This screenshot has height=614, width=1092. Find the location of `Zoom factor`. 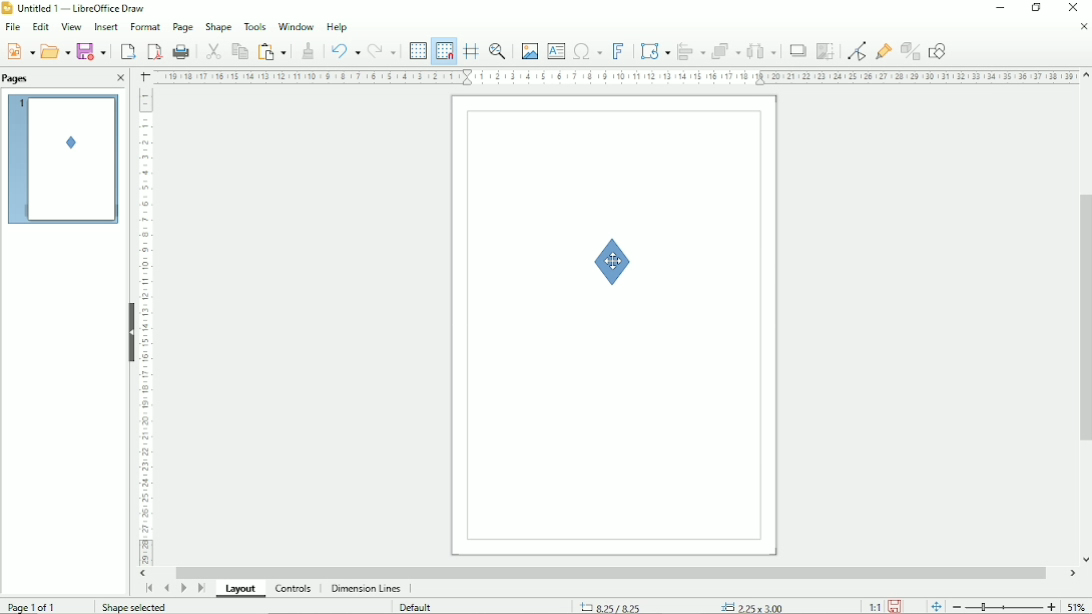

Zoom factor is located at coordinates (1078, 605).